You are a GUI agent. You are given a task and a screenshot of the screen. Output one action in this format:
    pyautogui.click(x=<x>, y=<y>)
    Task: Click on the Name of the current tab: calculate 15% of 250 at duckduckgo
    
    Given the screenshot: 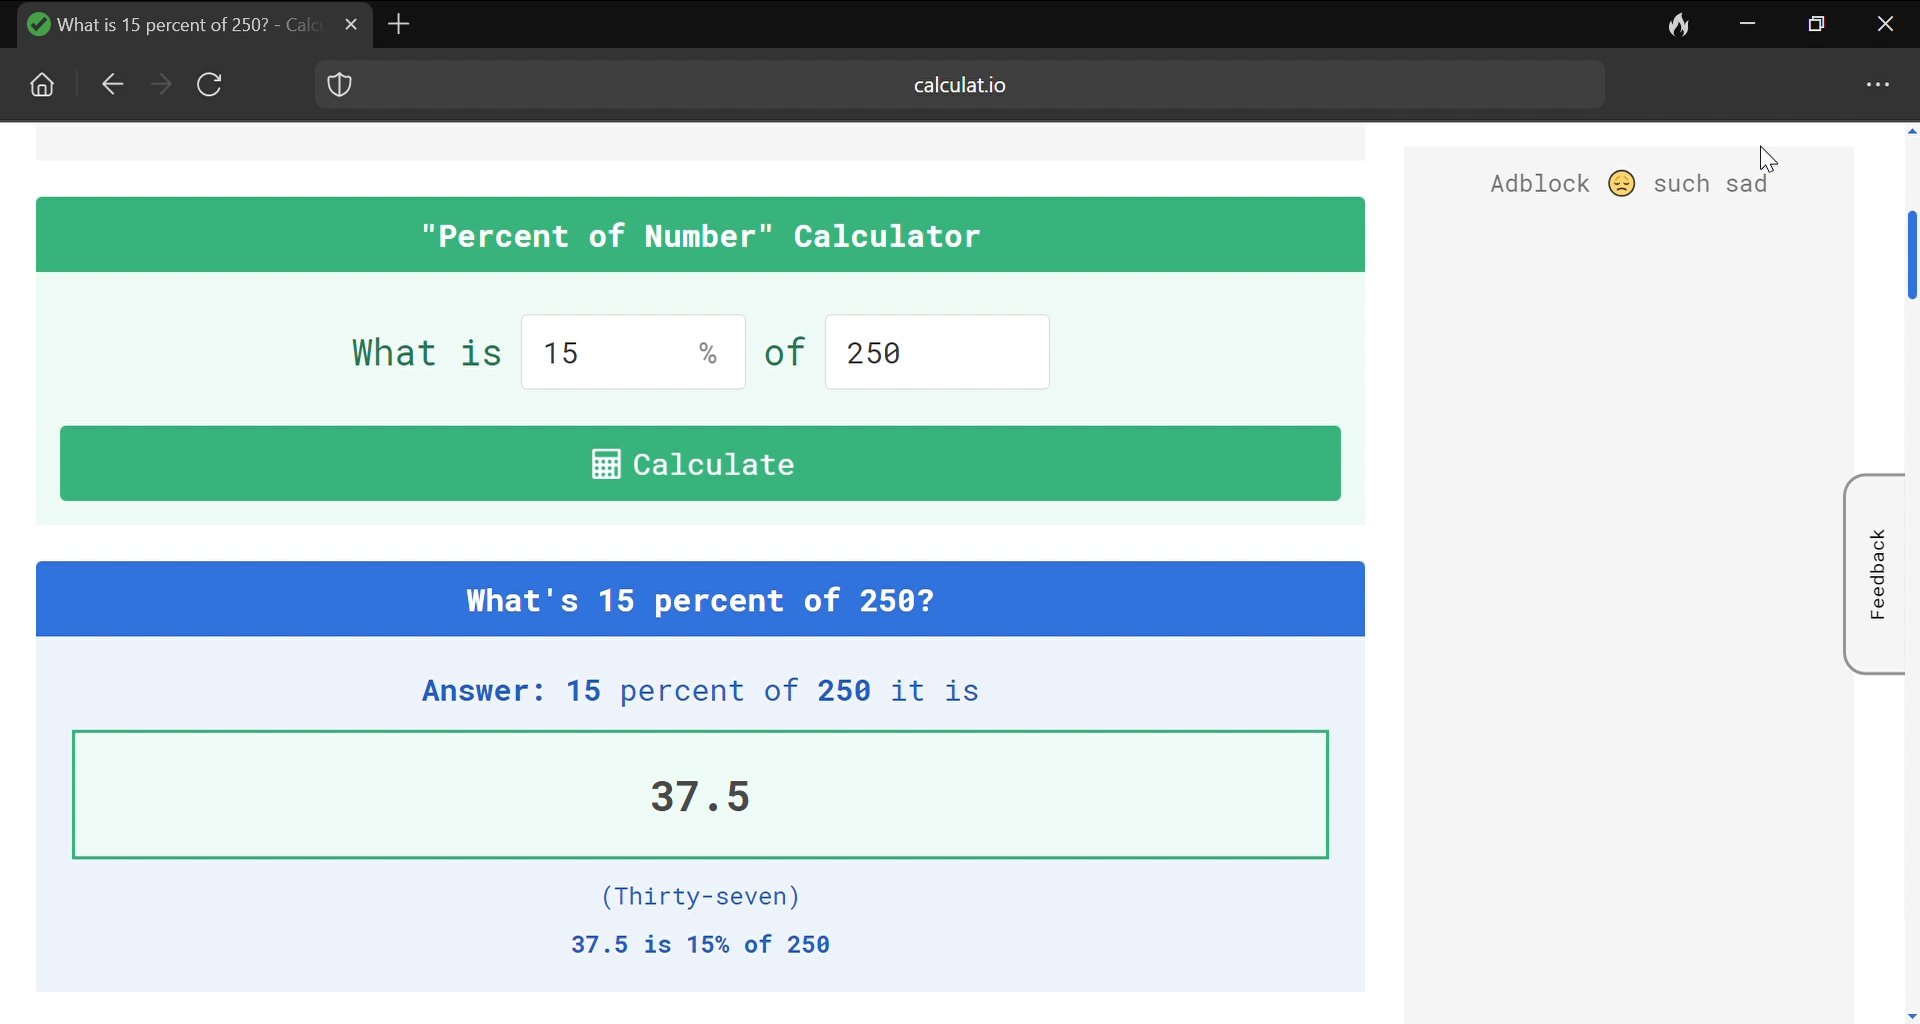 What is the action you would take?
    pyautogui.click(x=165, y=23)
    